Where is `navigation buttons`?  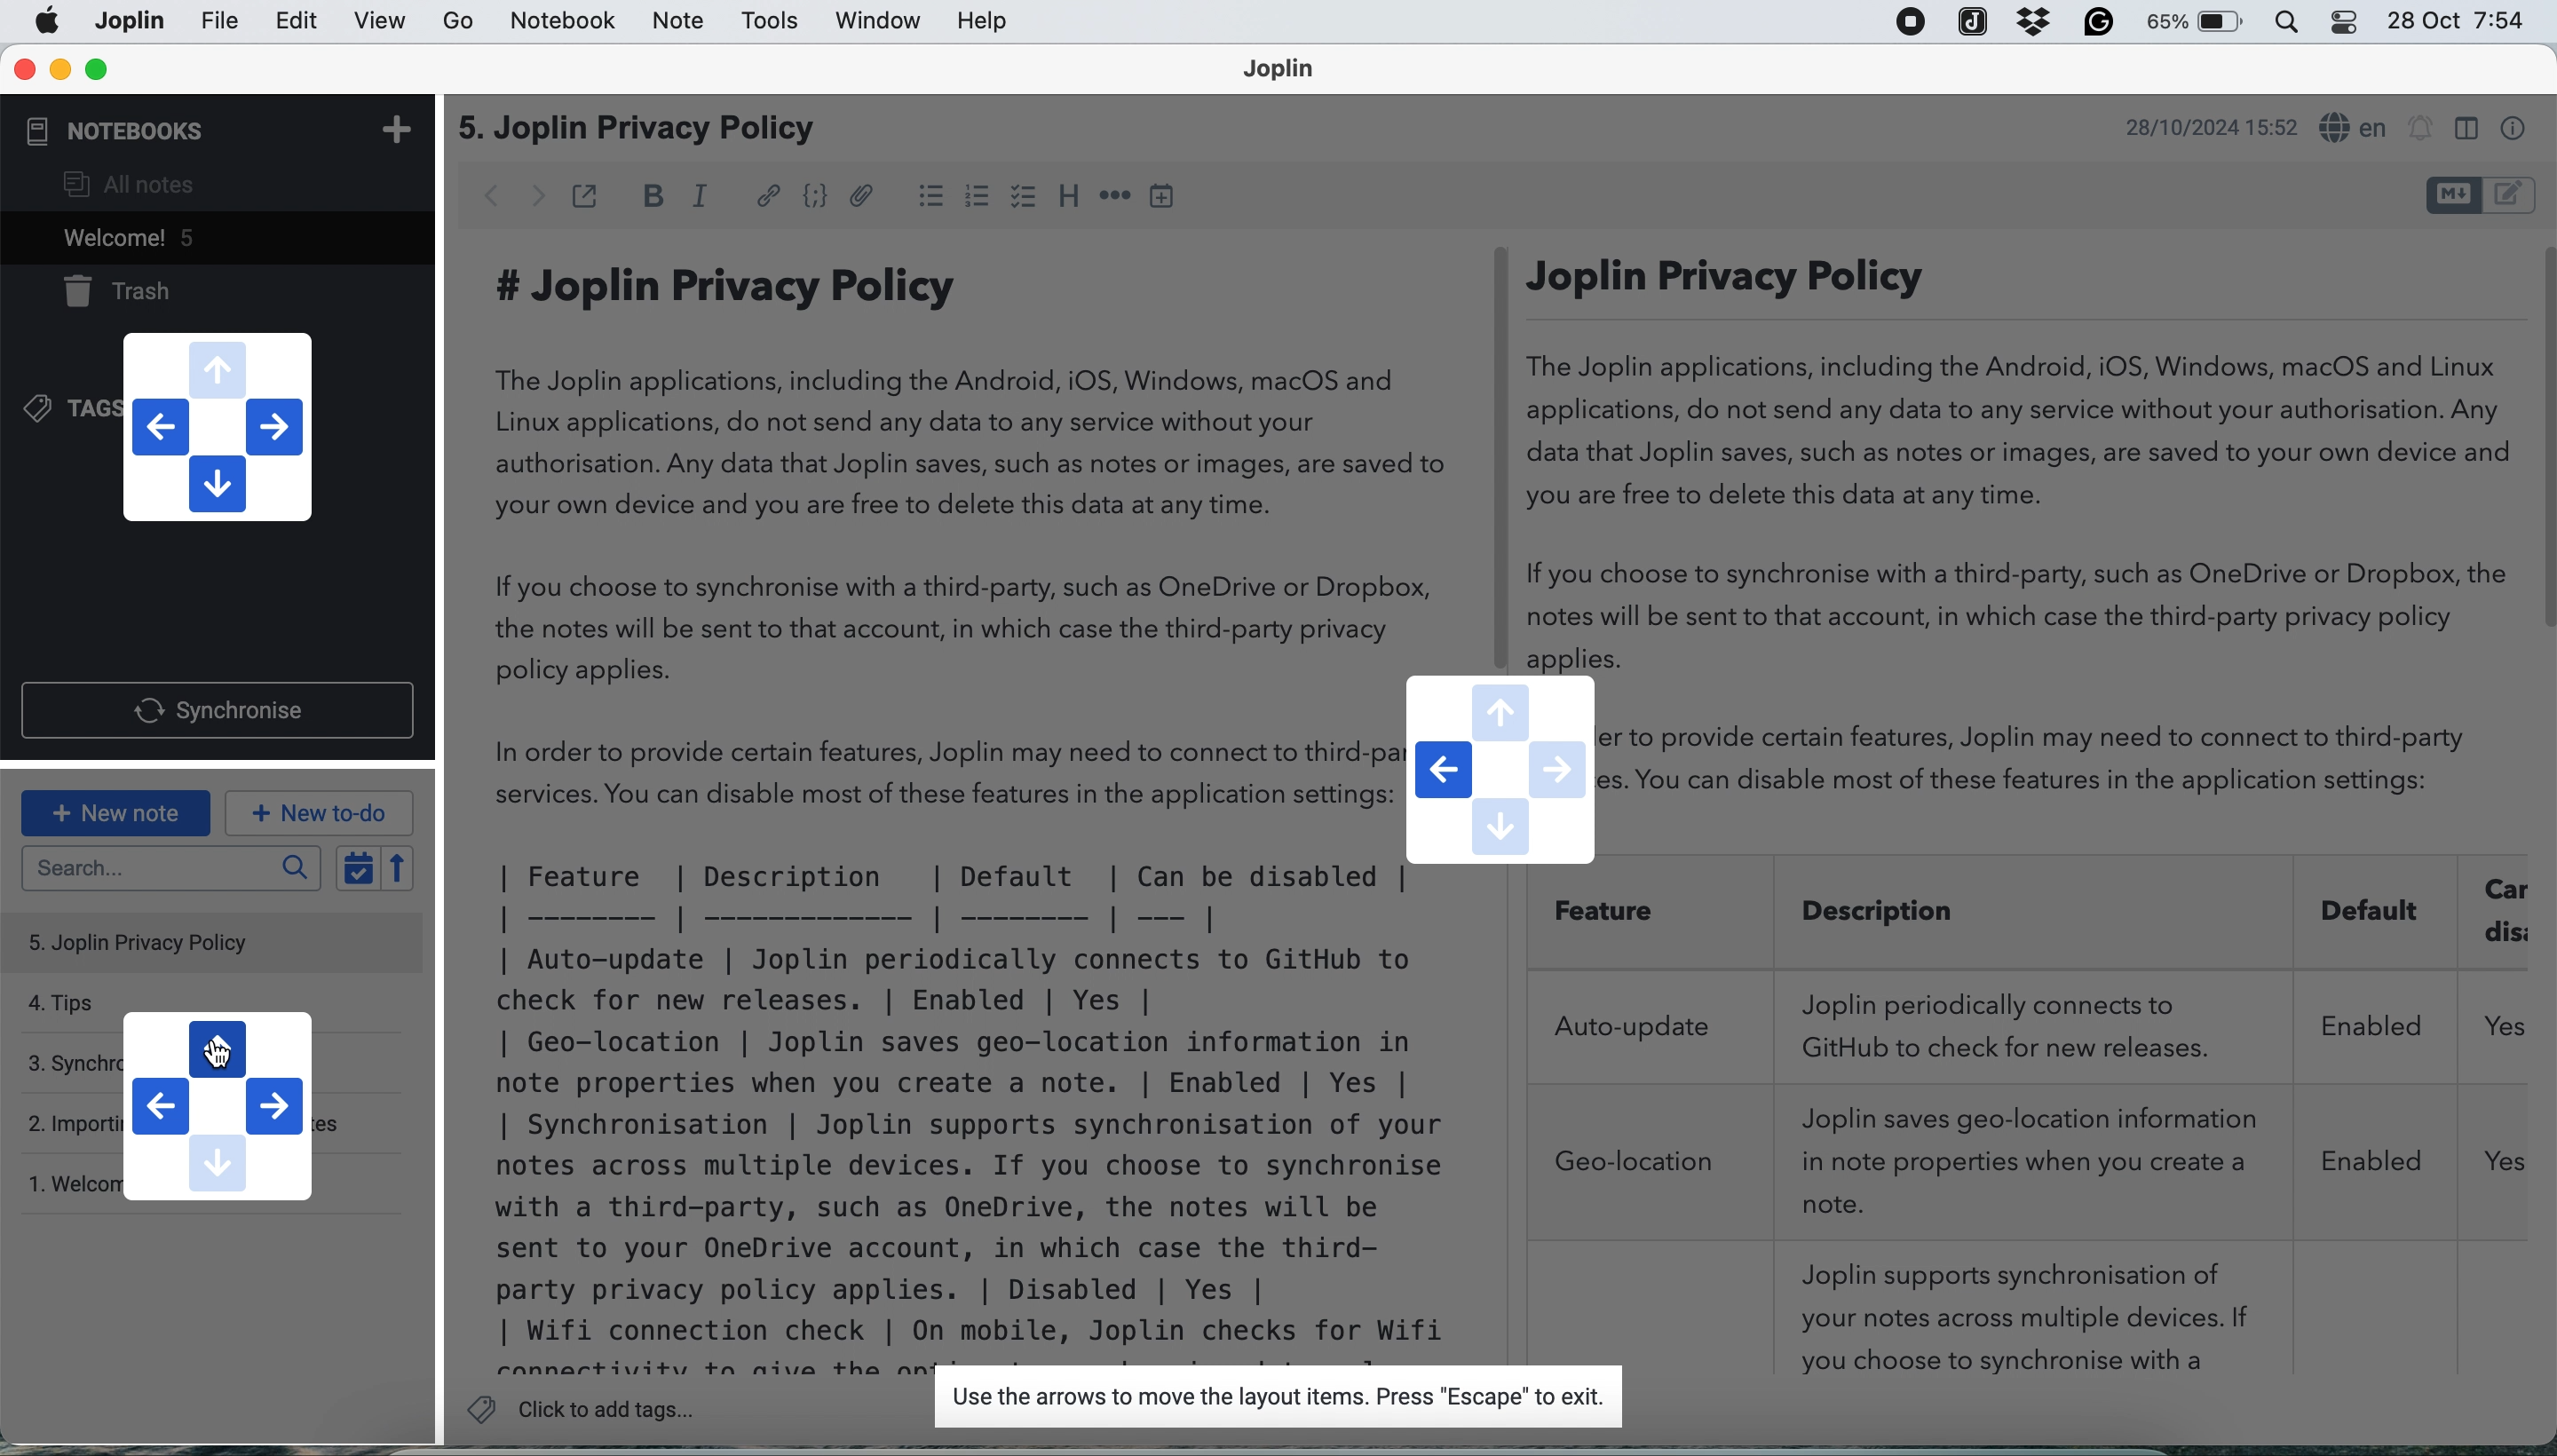
navigation buttons is located at coordinates (215, 426).